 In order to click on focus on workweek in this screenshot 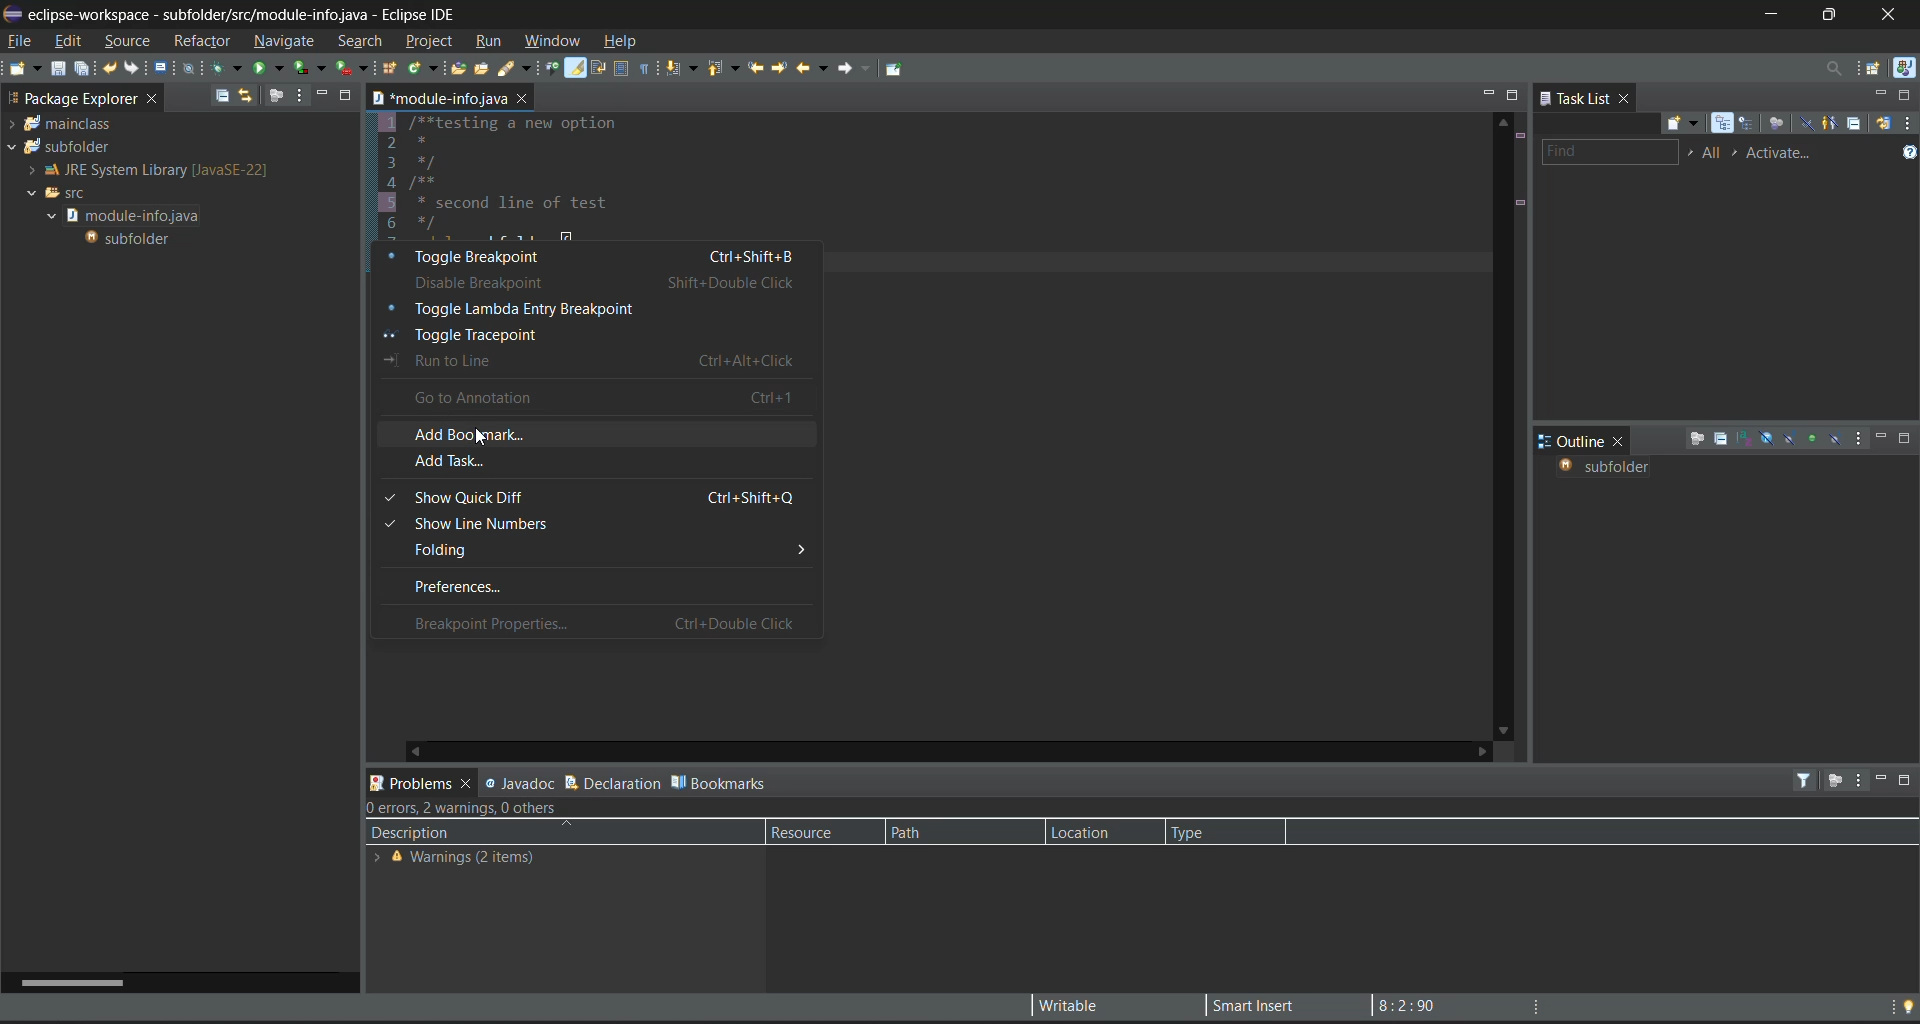, I will do `click(1779, 125)`.